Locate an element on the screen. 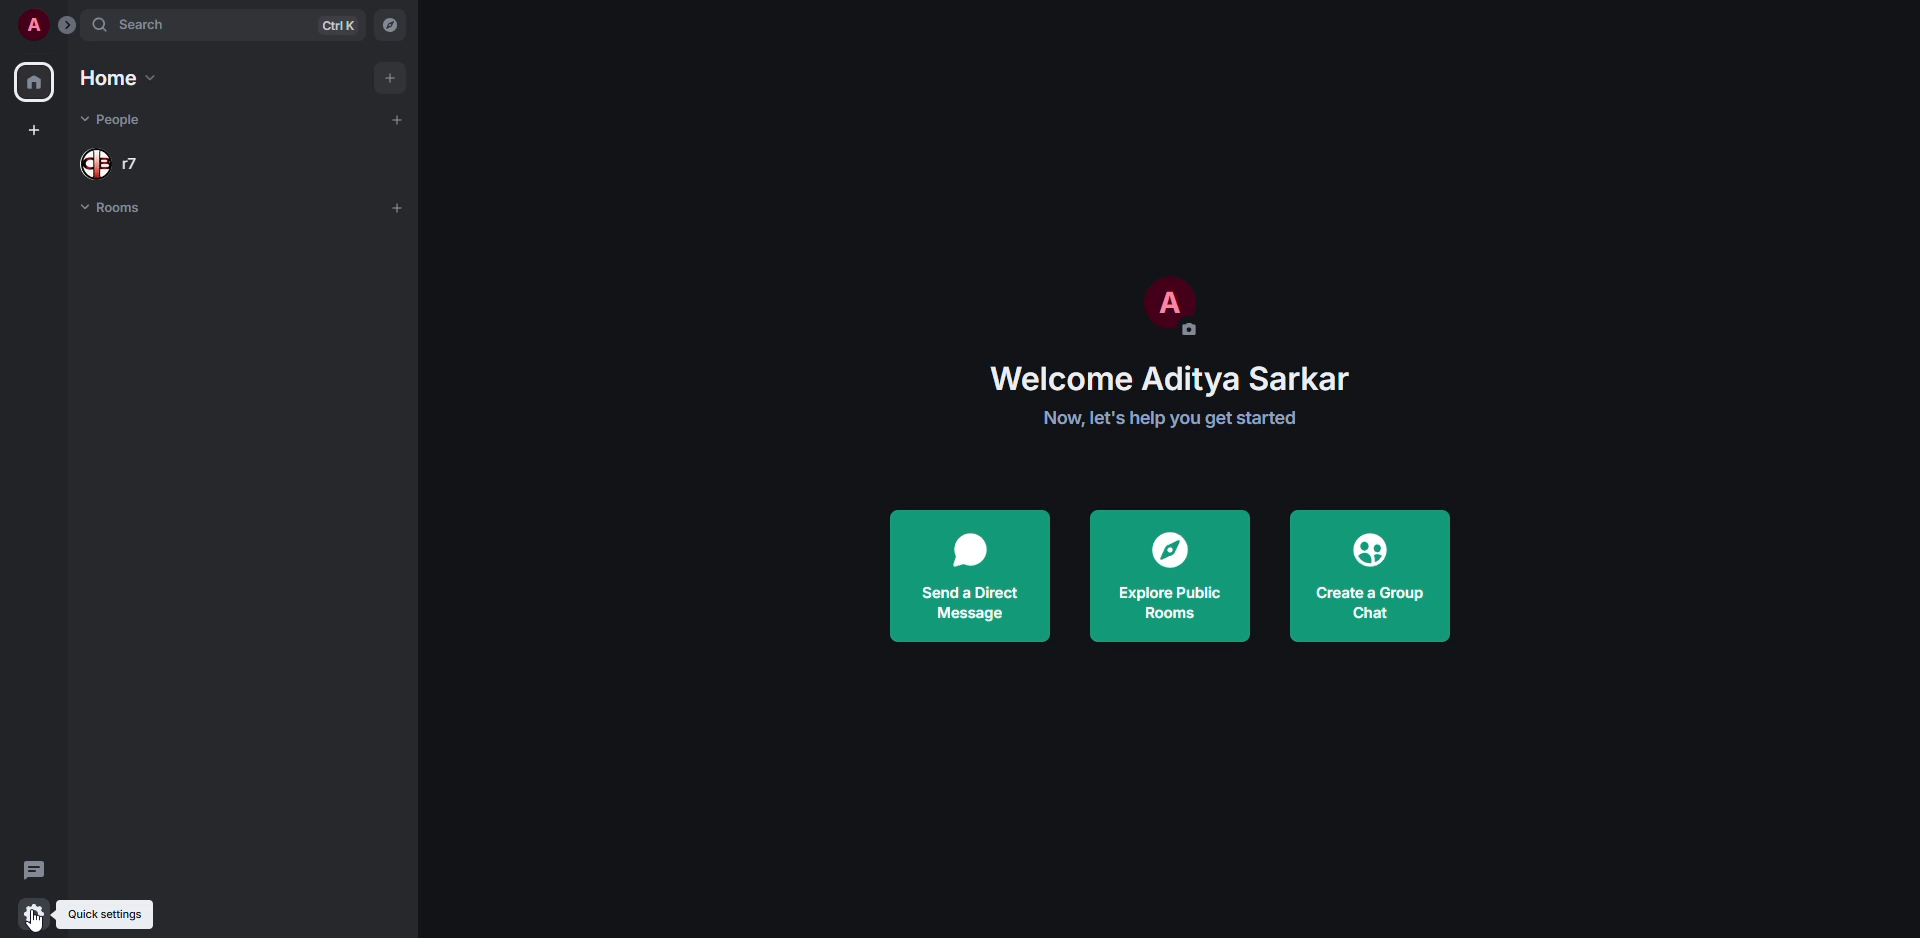  profile is located at coordinates (32, 25).